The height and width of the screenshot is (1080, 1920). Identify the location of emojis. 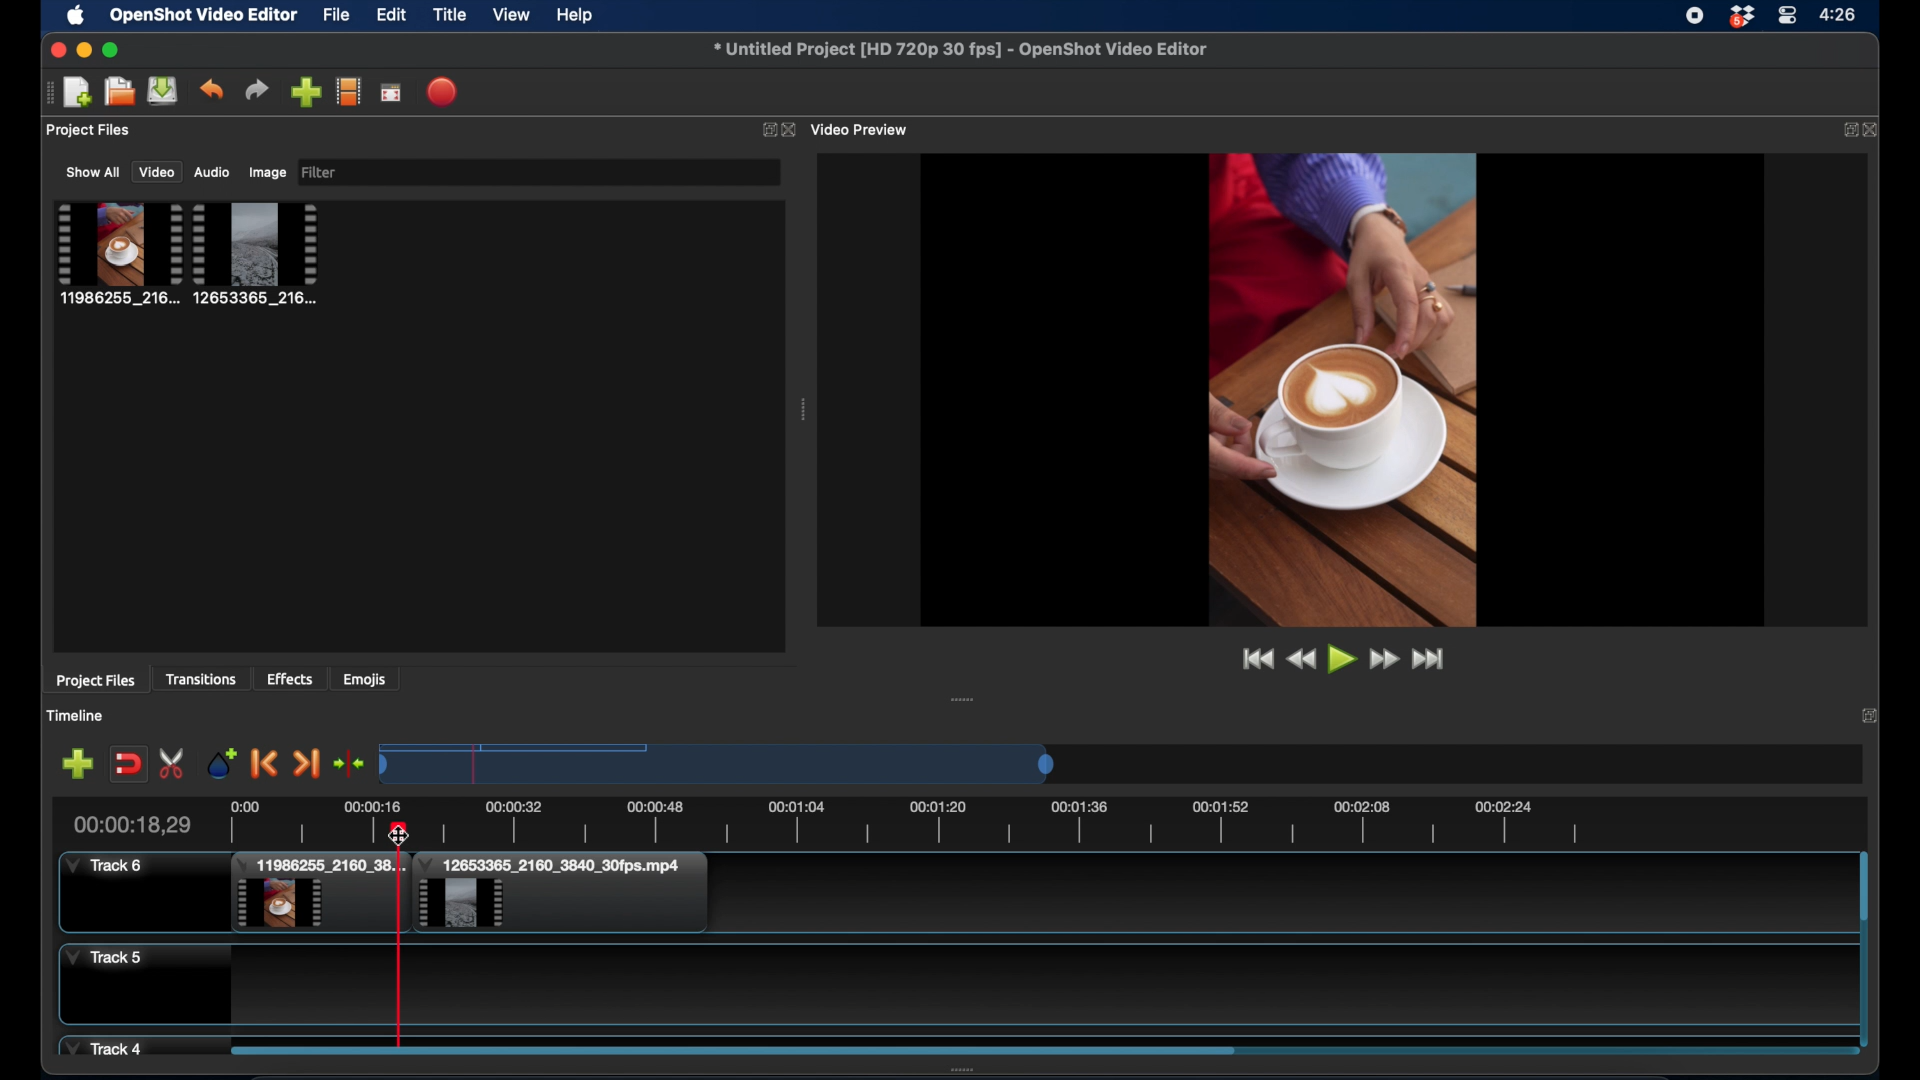
(365, 679).